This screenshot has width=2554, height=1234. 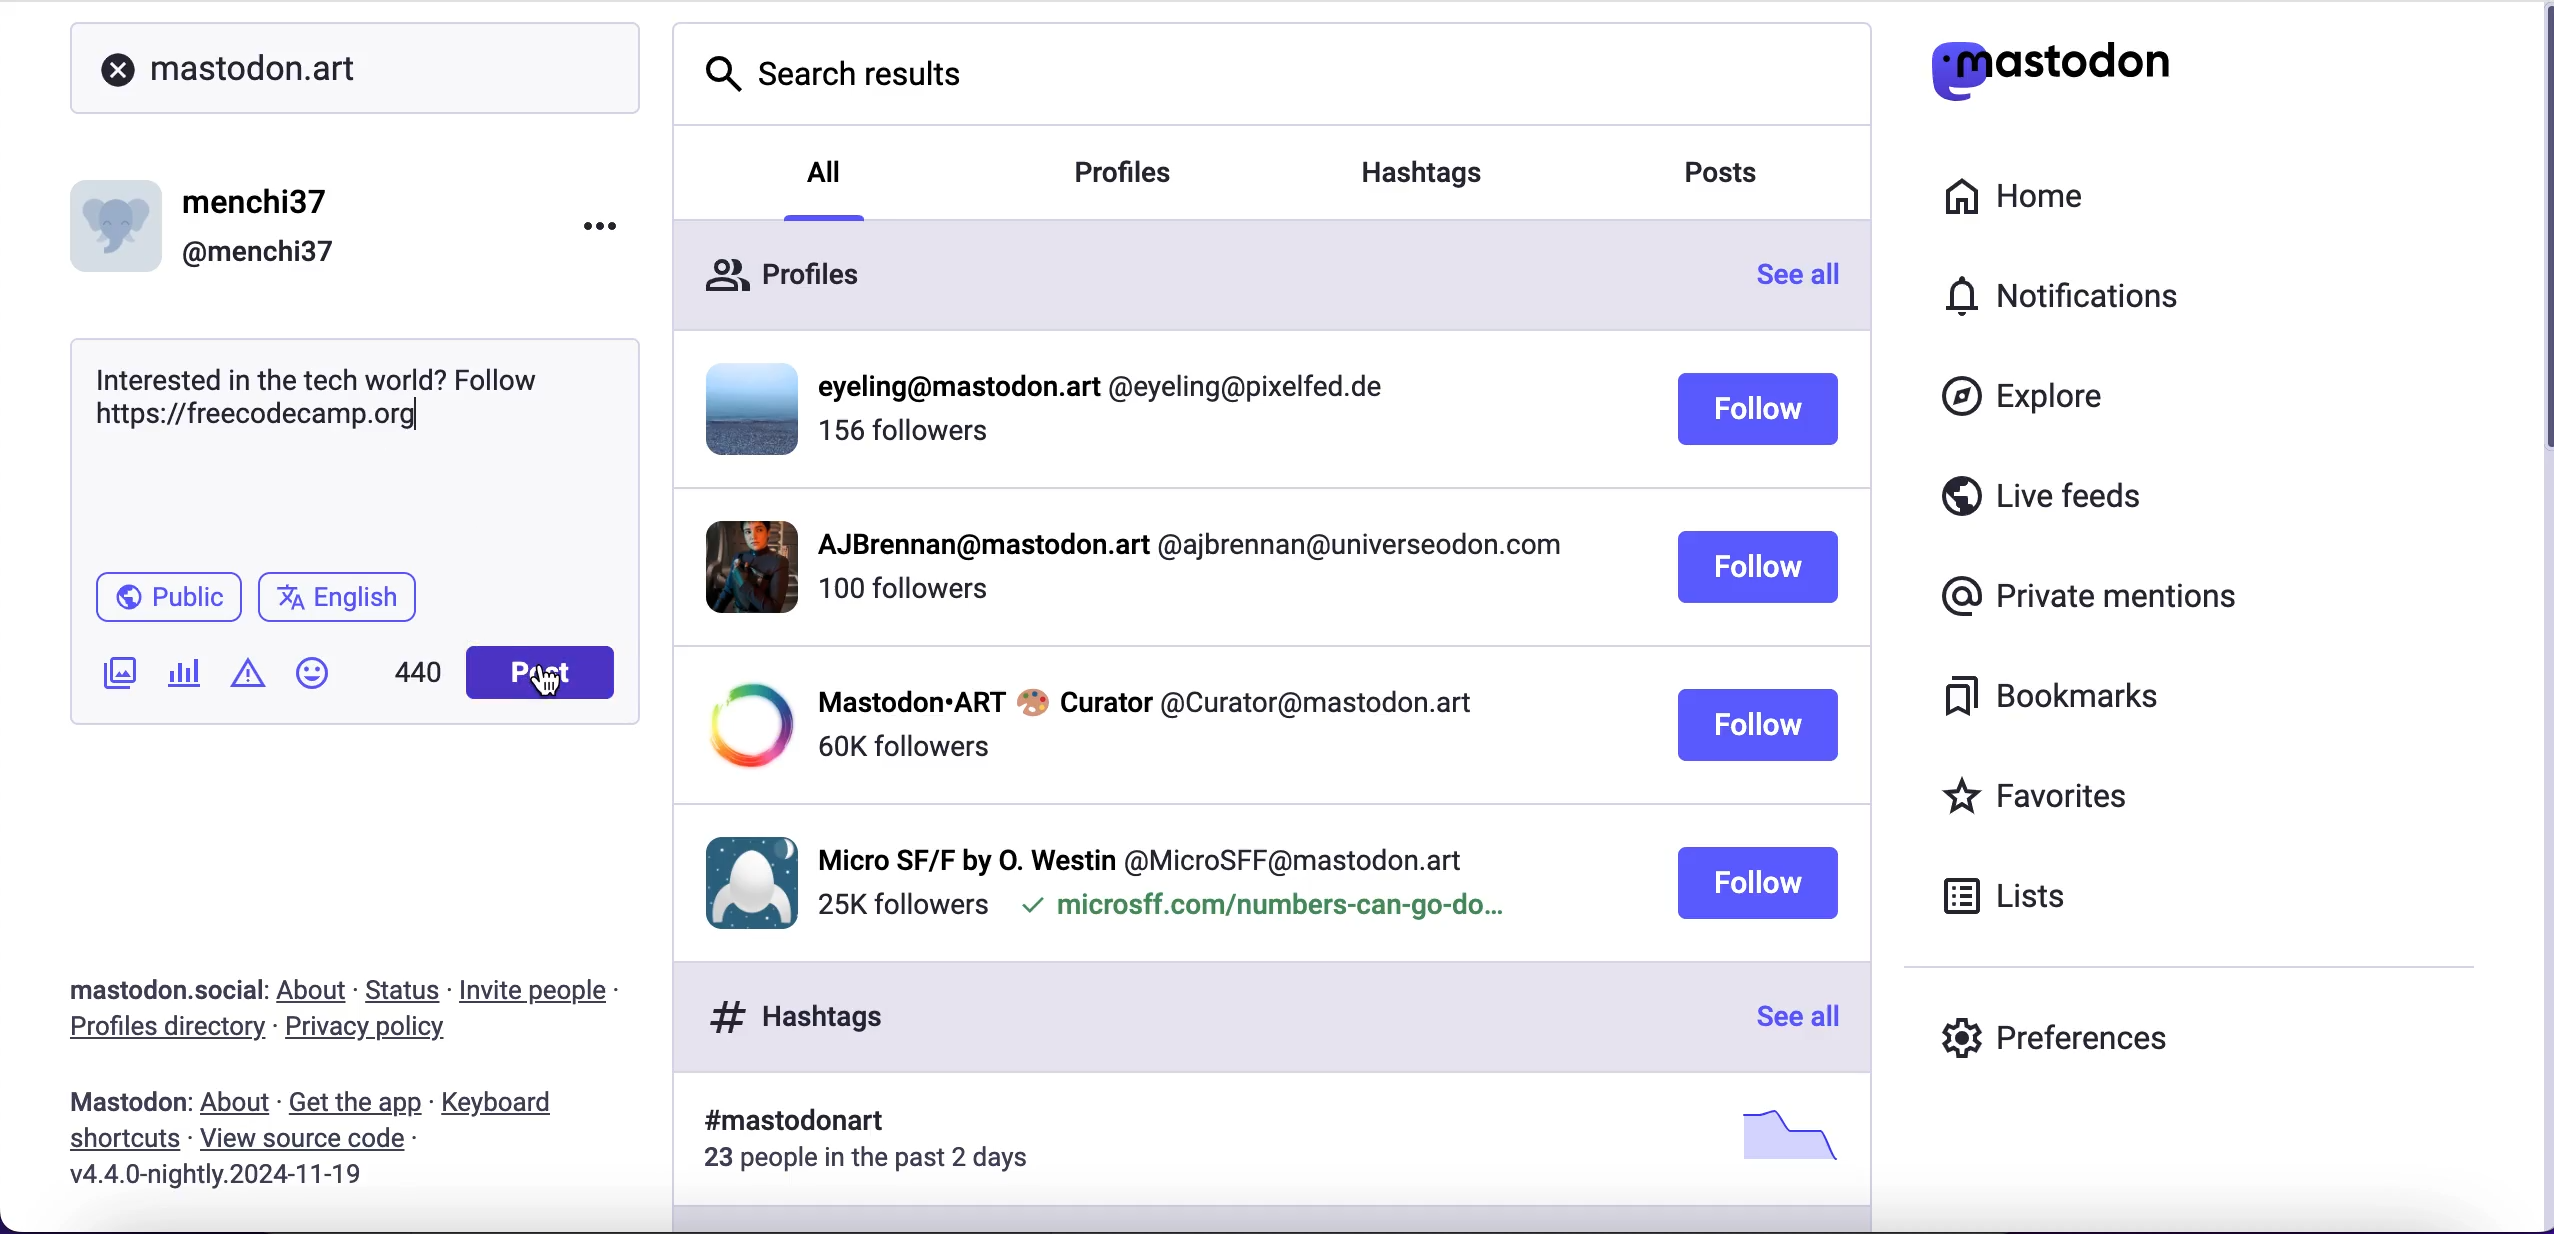 What do you see at coordinates (119, 1143) in the screenshot?
I see `shortcuts` at bounding box center [119, 1143].